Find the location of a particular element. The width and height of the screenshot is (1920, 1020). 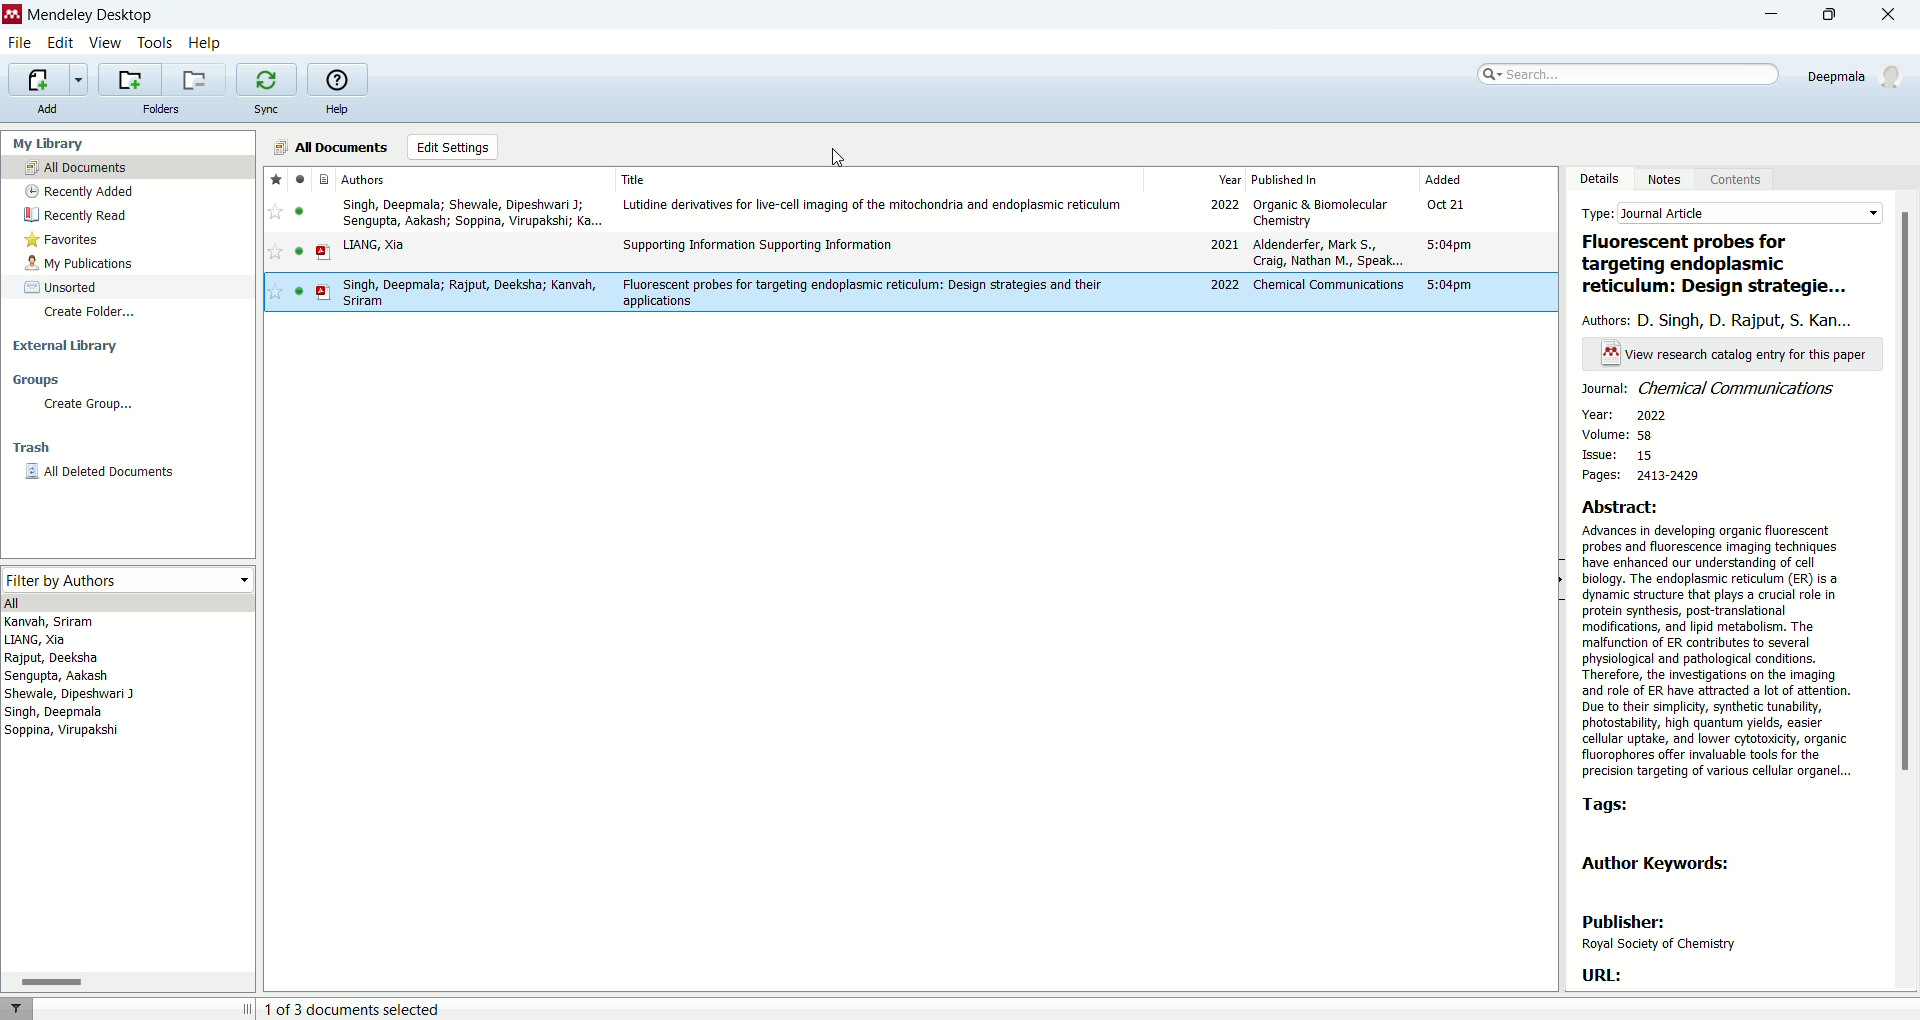

create folder is located at coordinates (92, 317).